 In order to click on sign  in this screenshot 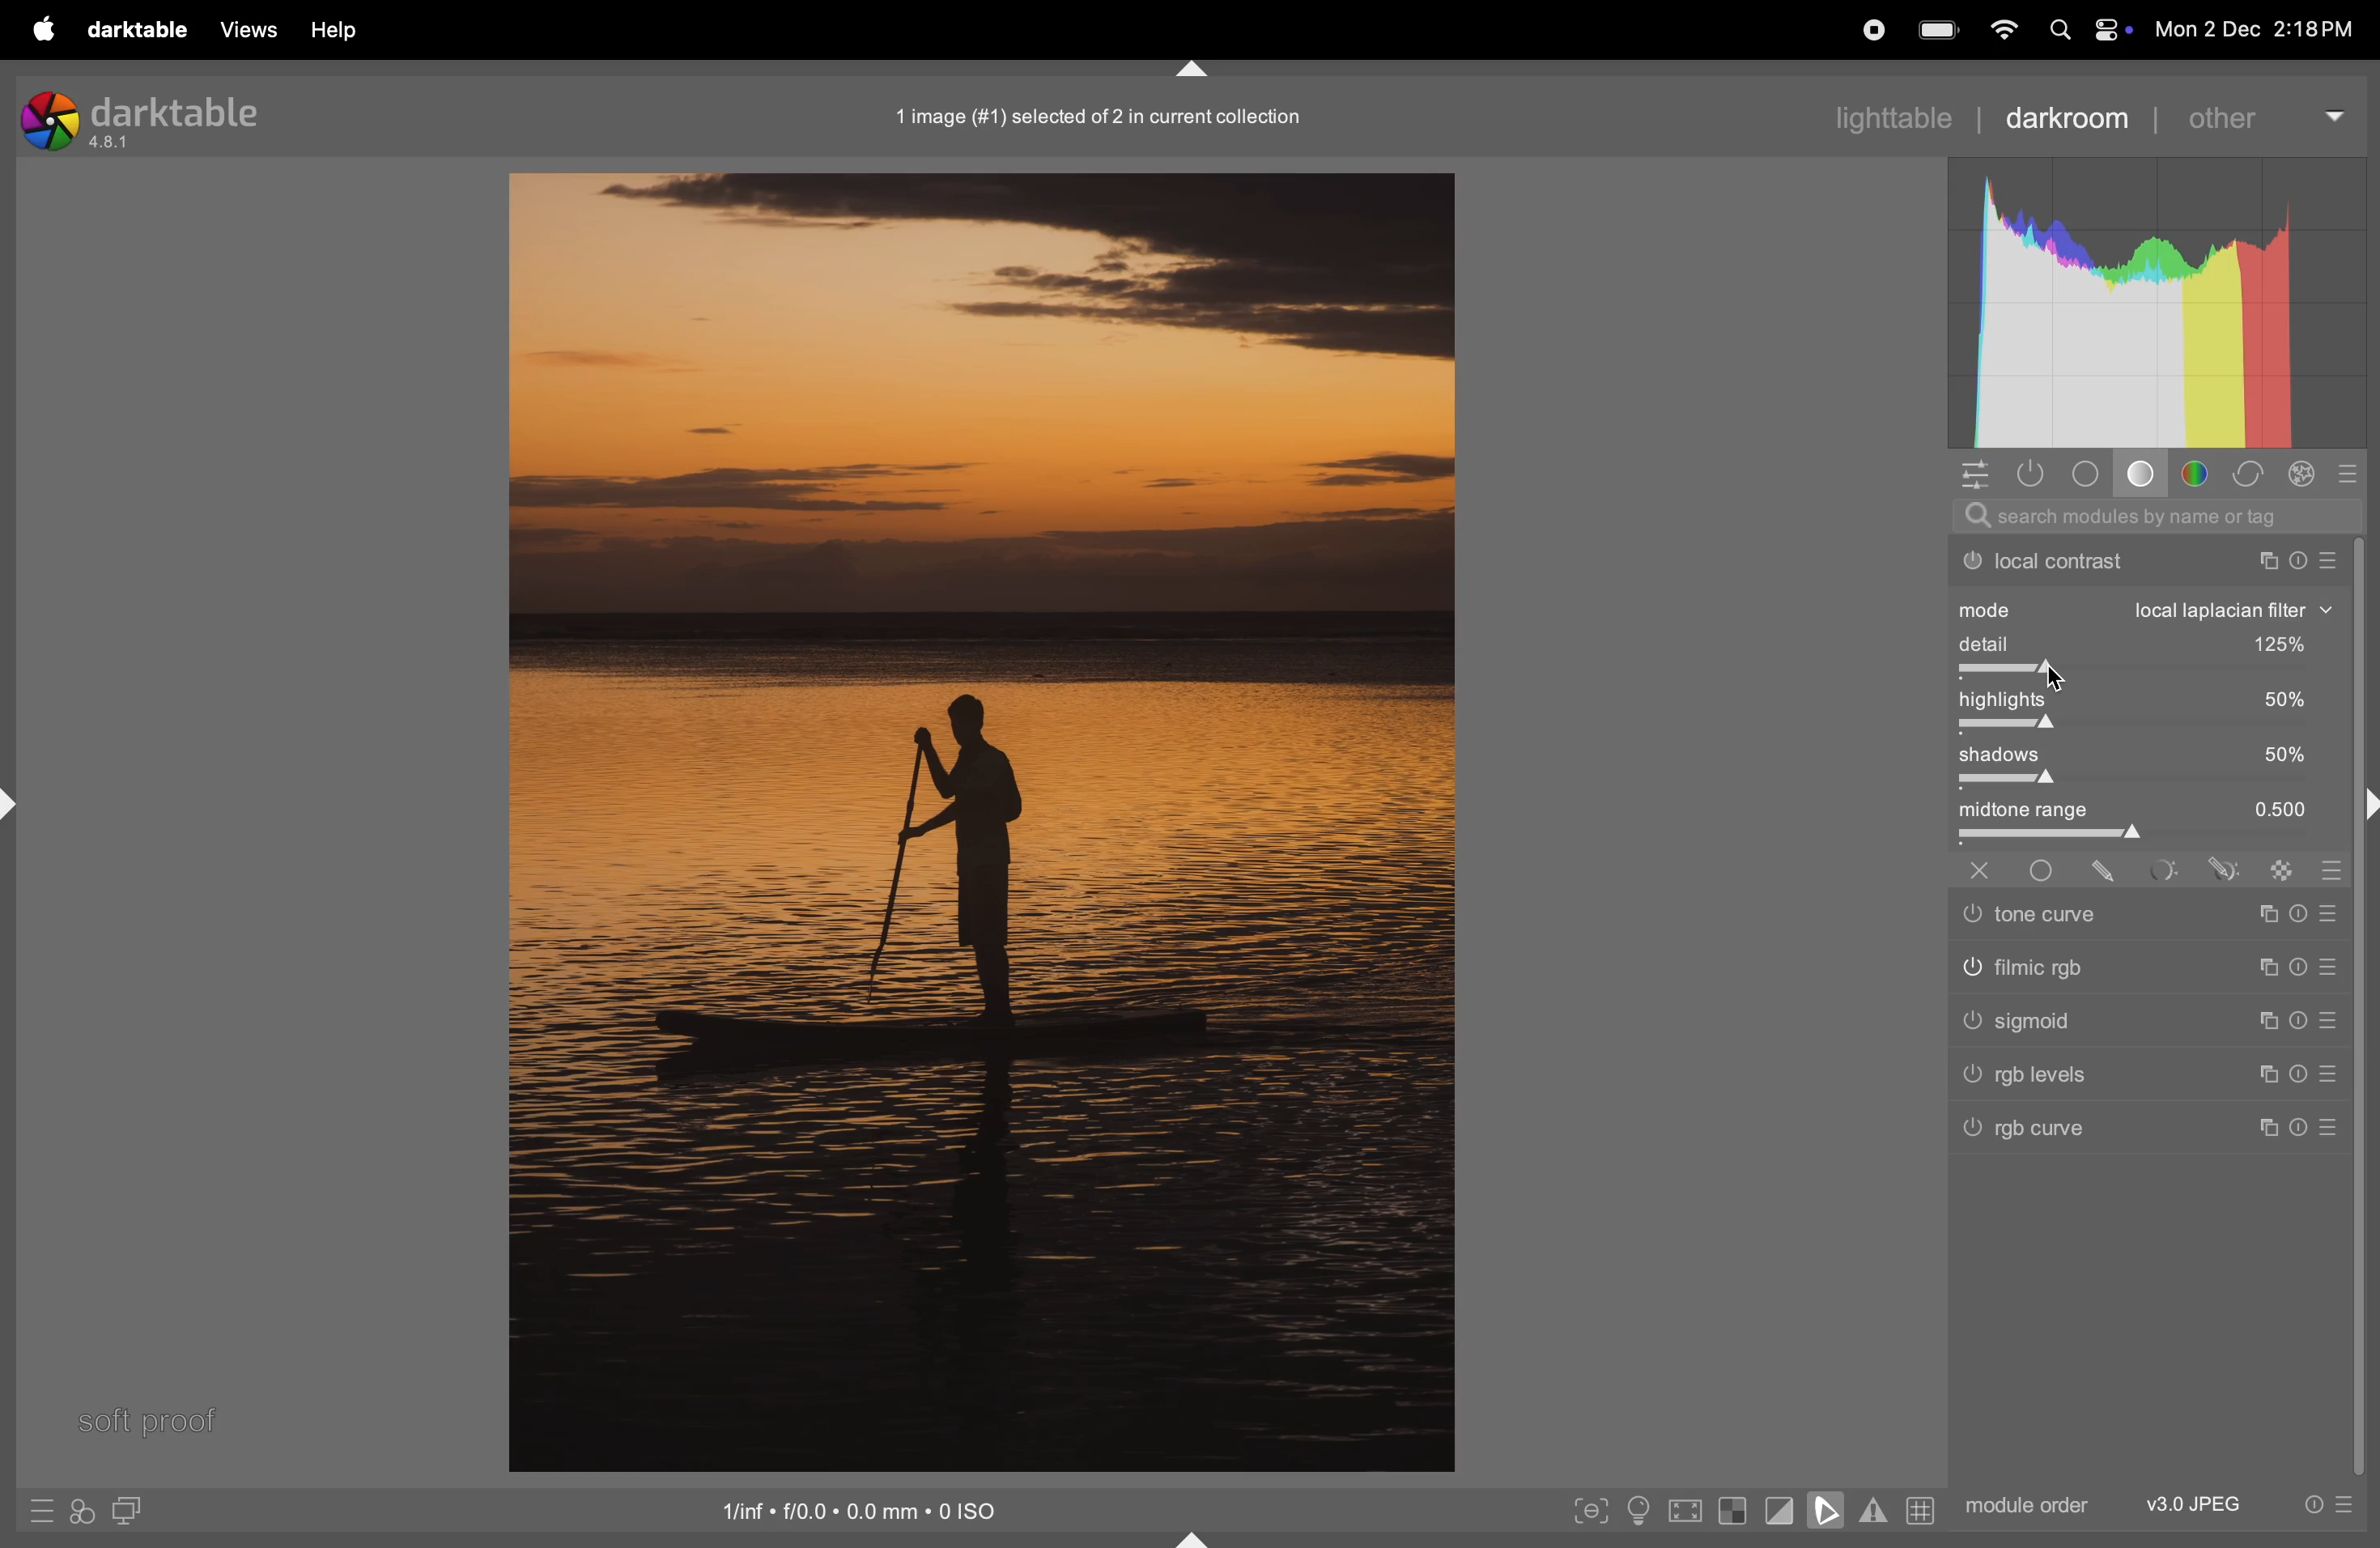, I will do `click(2337, 914)`.